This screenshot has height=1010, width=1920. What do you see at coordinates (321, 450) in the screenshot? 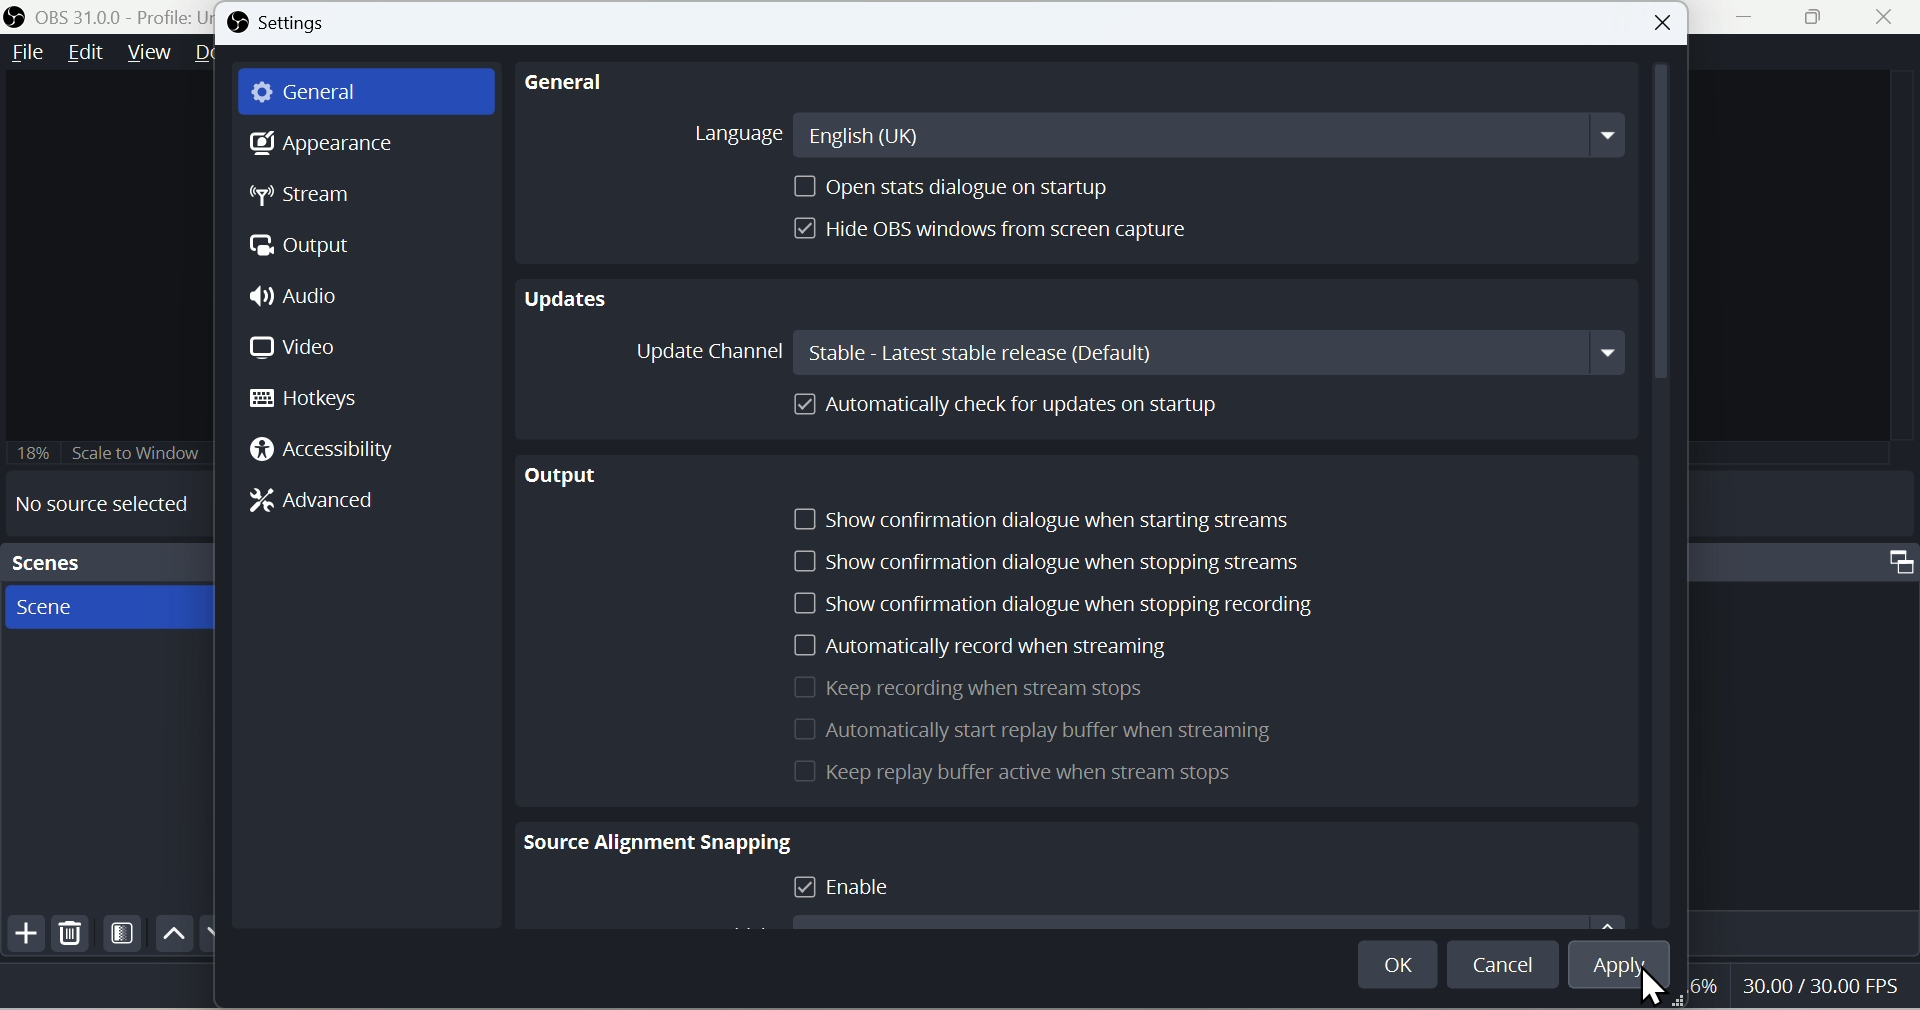
I see `Accessibility` at bounding box center [321, 450].